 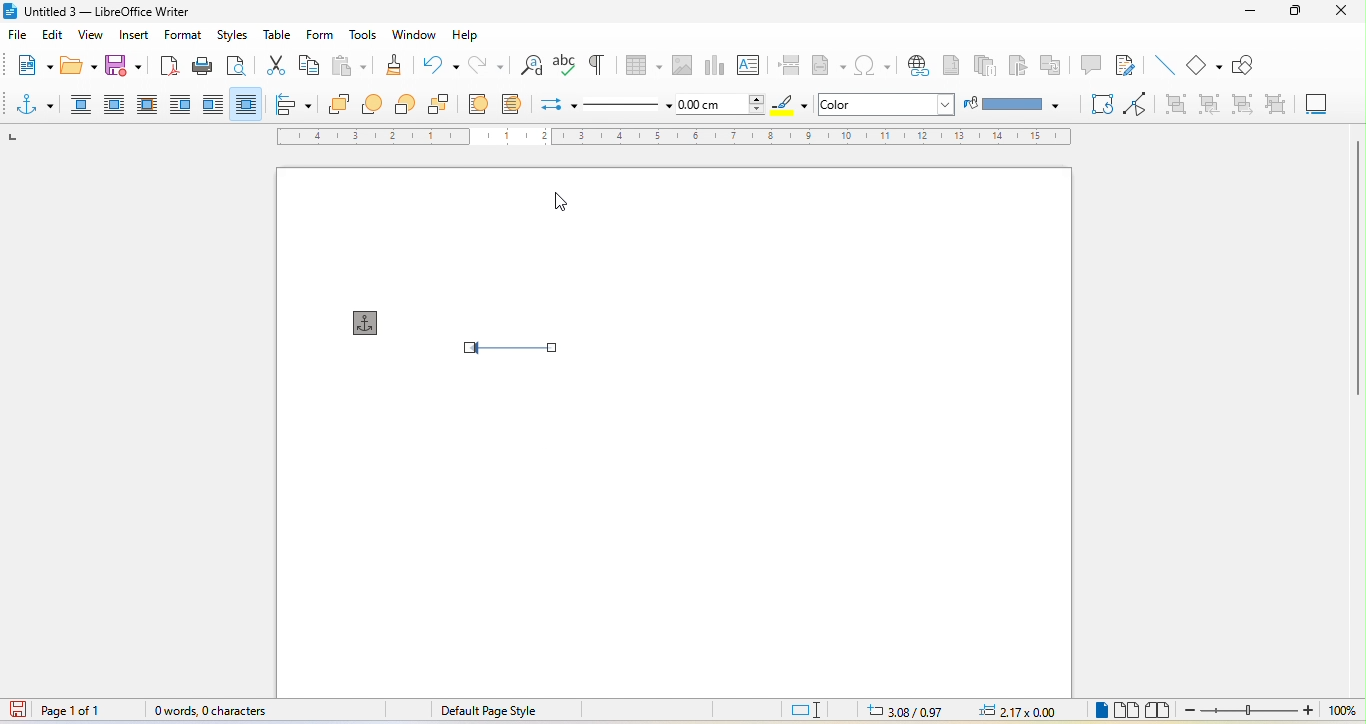 I want to click on format, so click(x=188, y=36).